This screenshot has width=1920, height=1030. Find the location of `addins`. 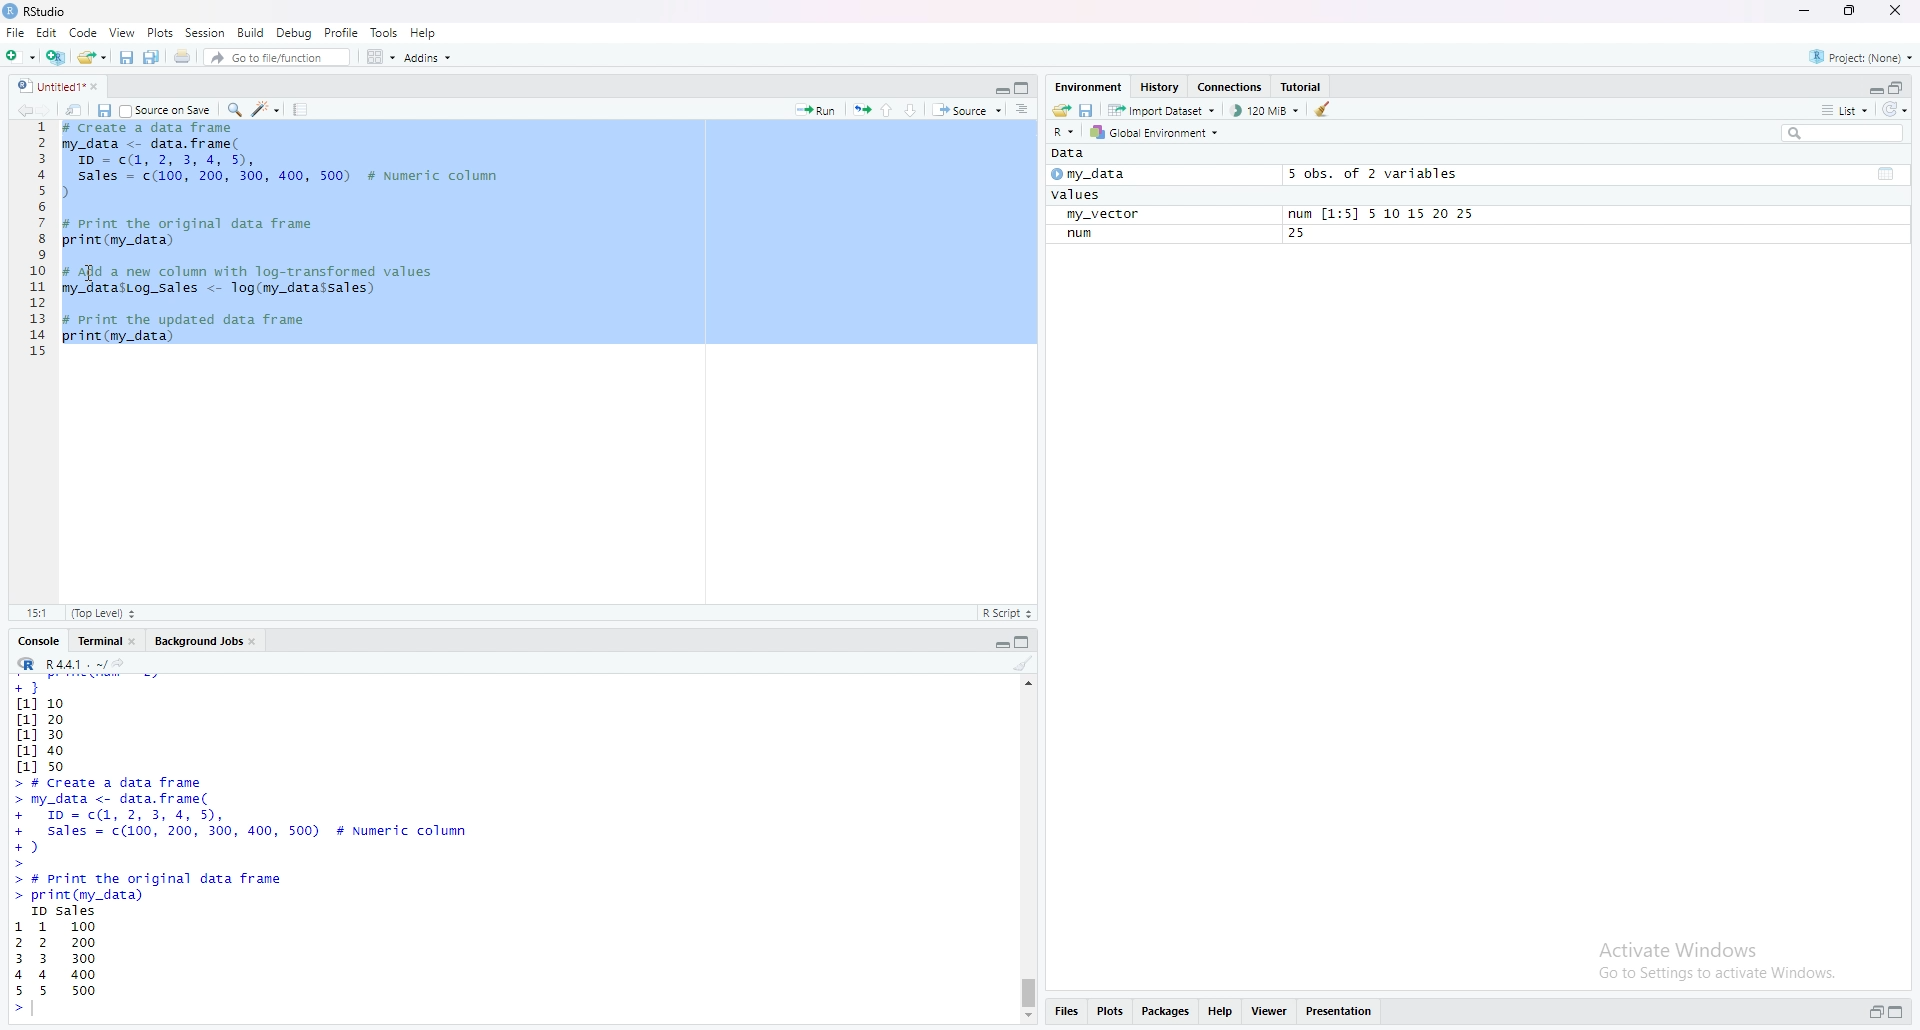

addins is located at coordinates (427, 57).